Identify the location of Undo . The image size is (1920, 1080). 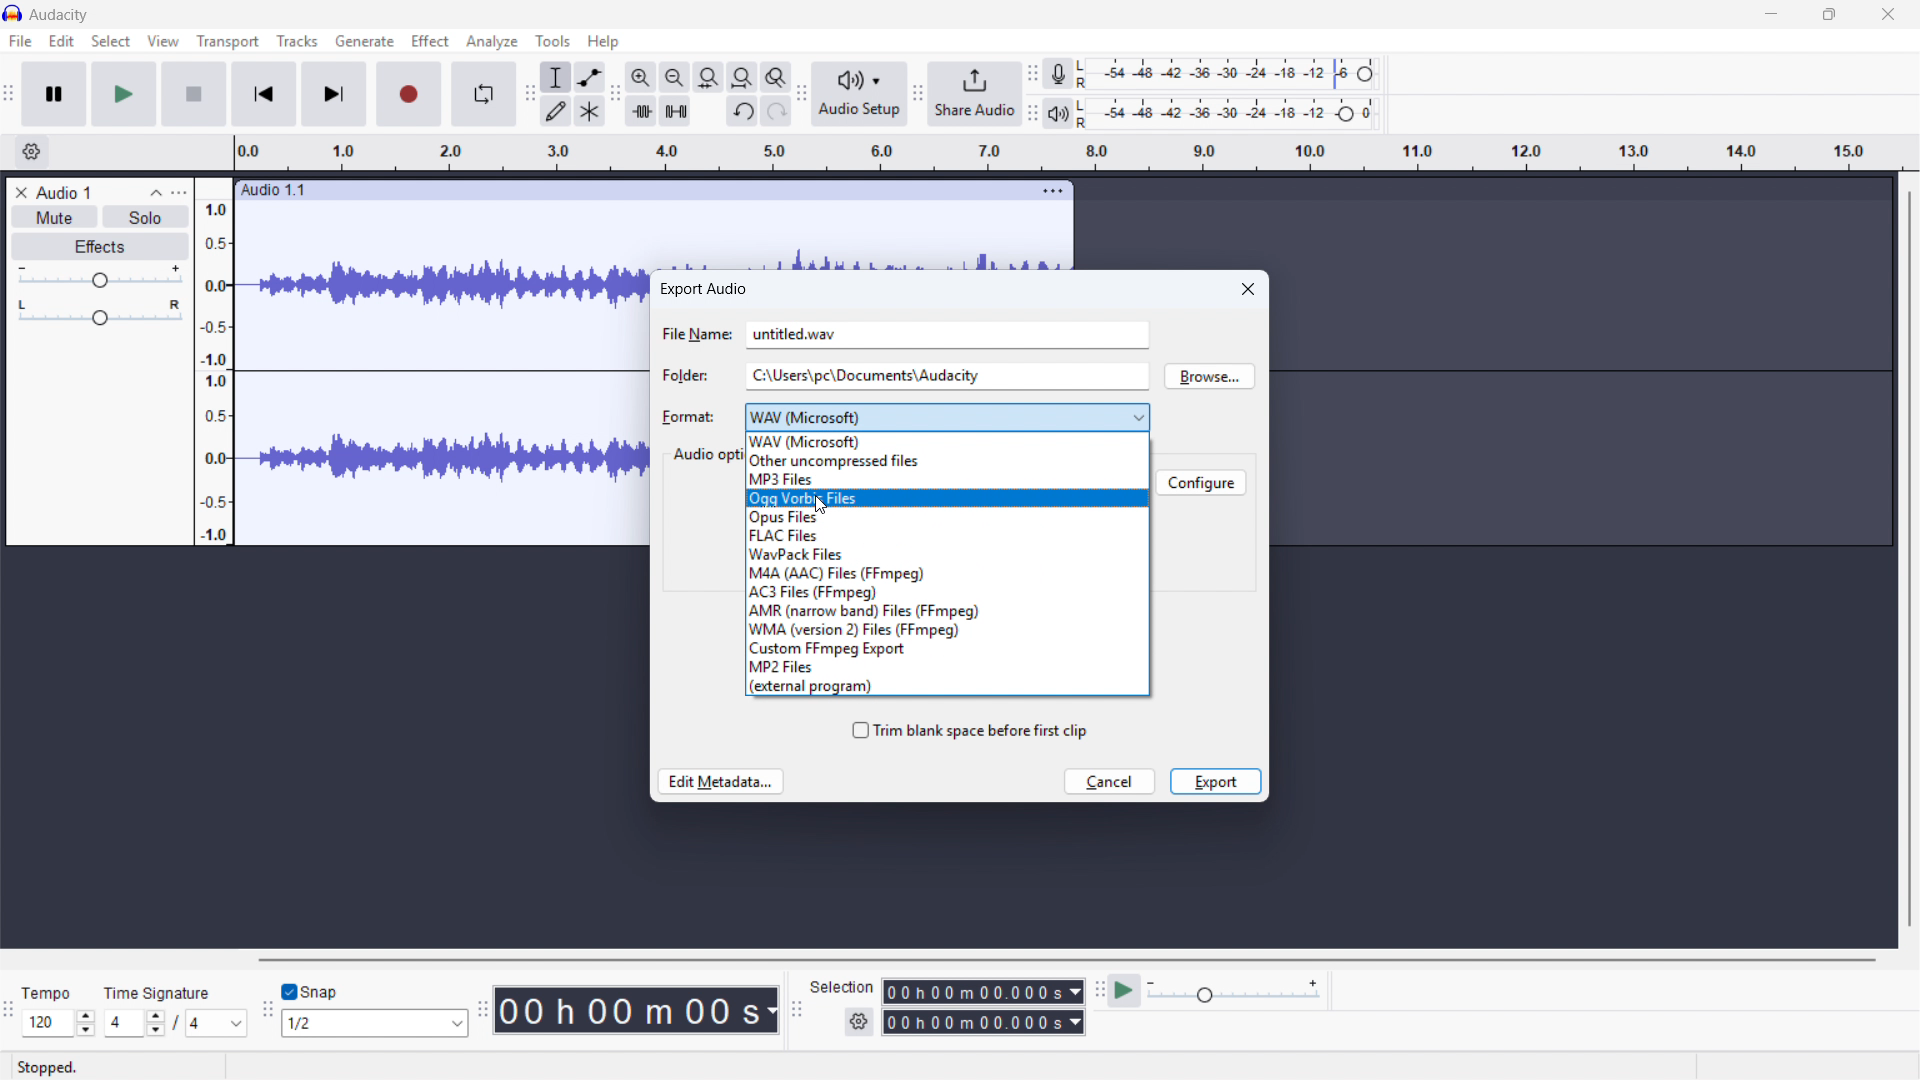
(744, 110).